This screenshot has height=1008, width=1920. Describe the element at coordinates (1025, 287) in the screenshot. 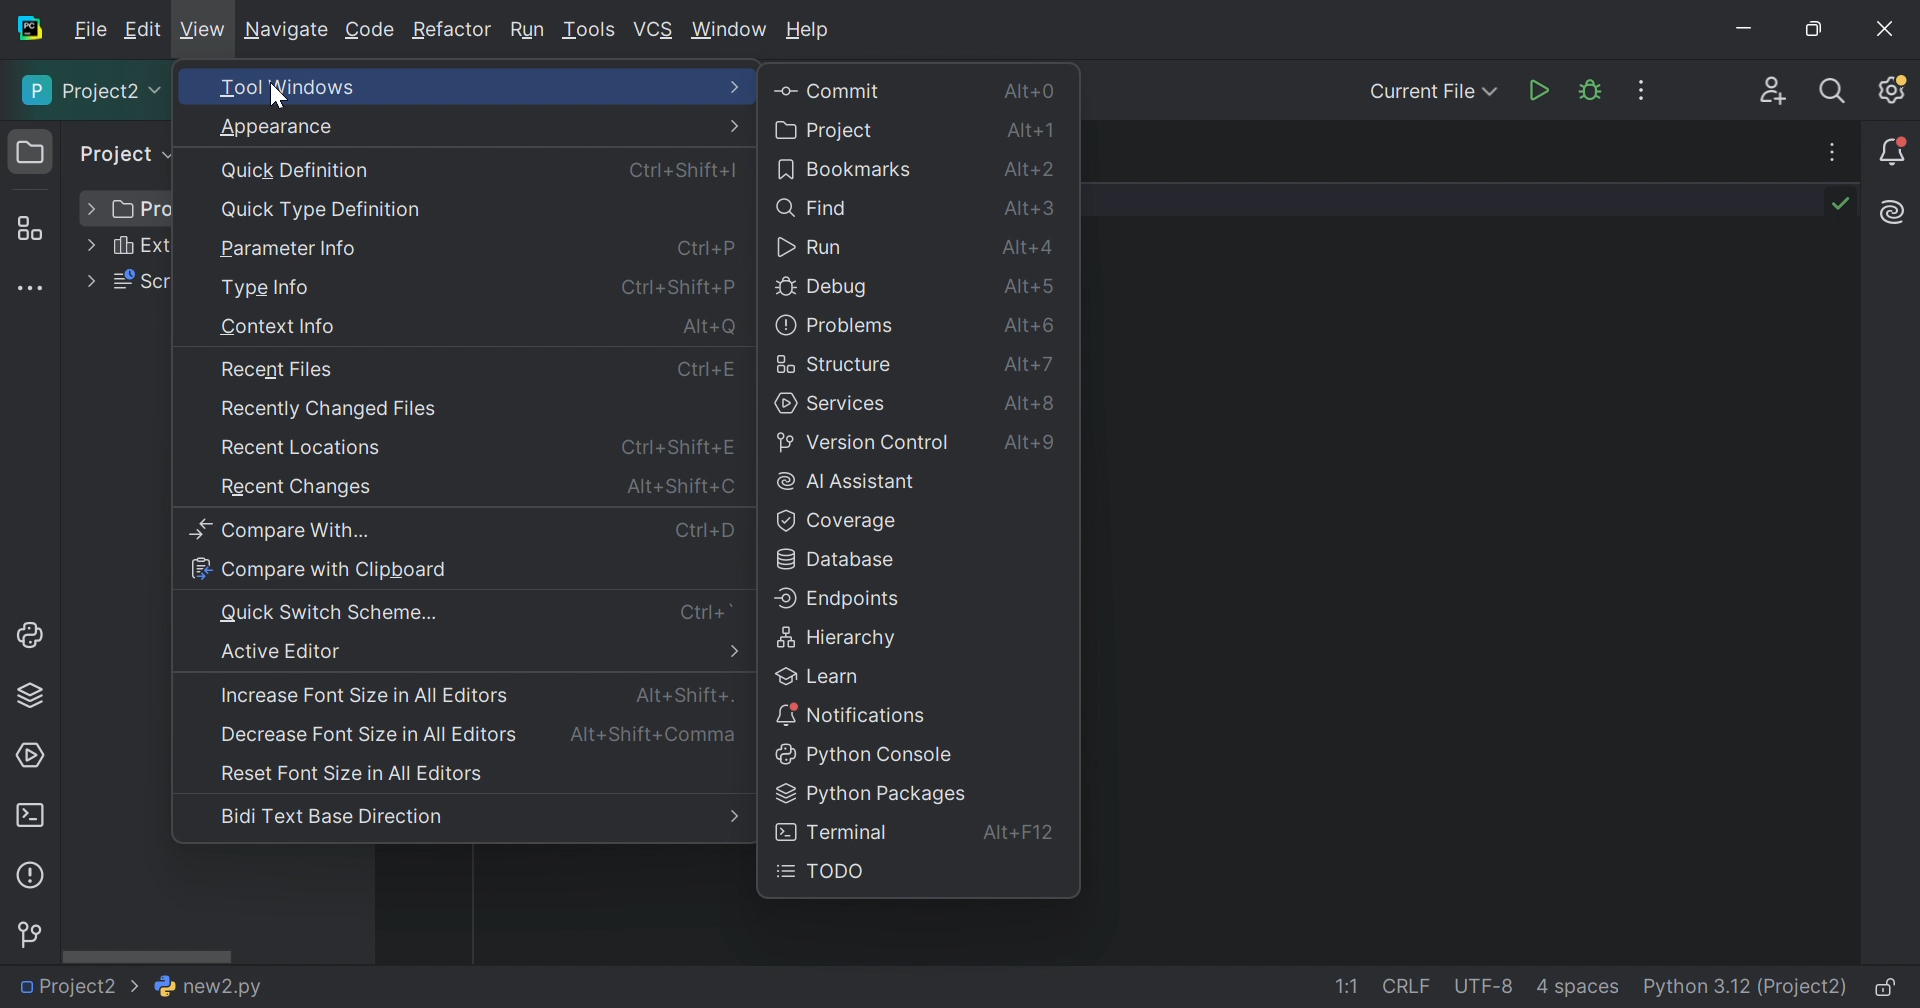

I see `Alt+5` at that location.